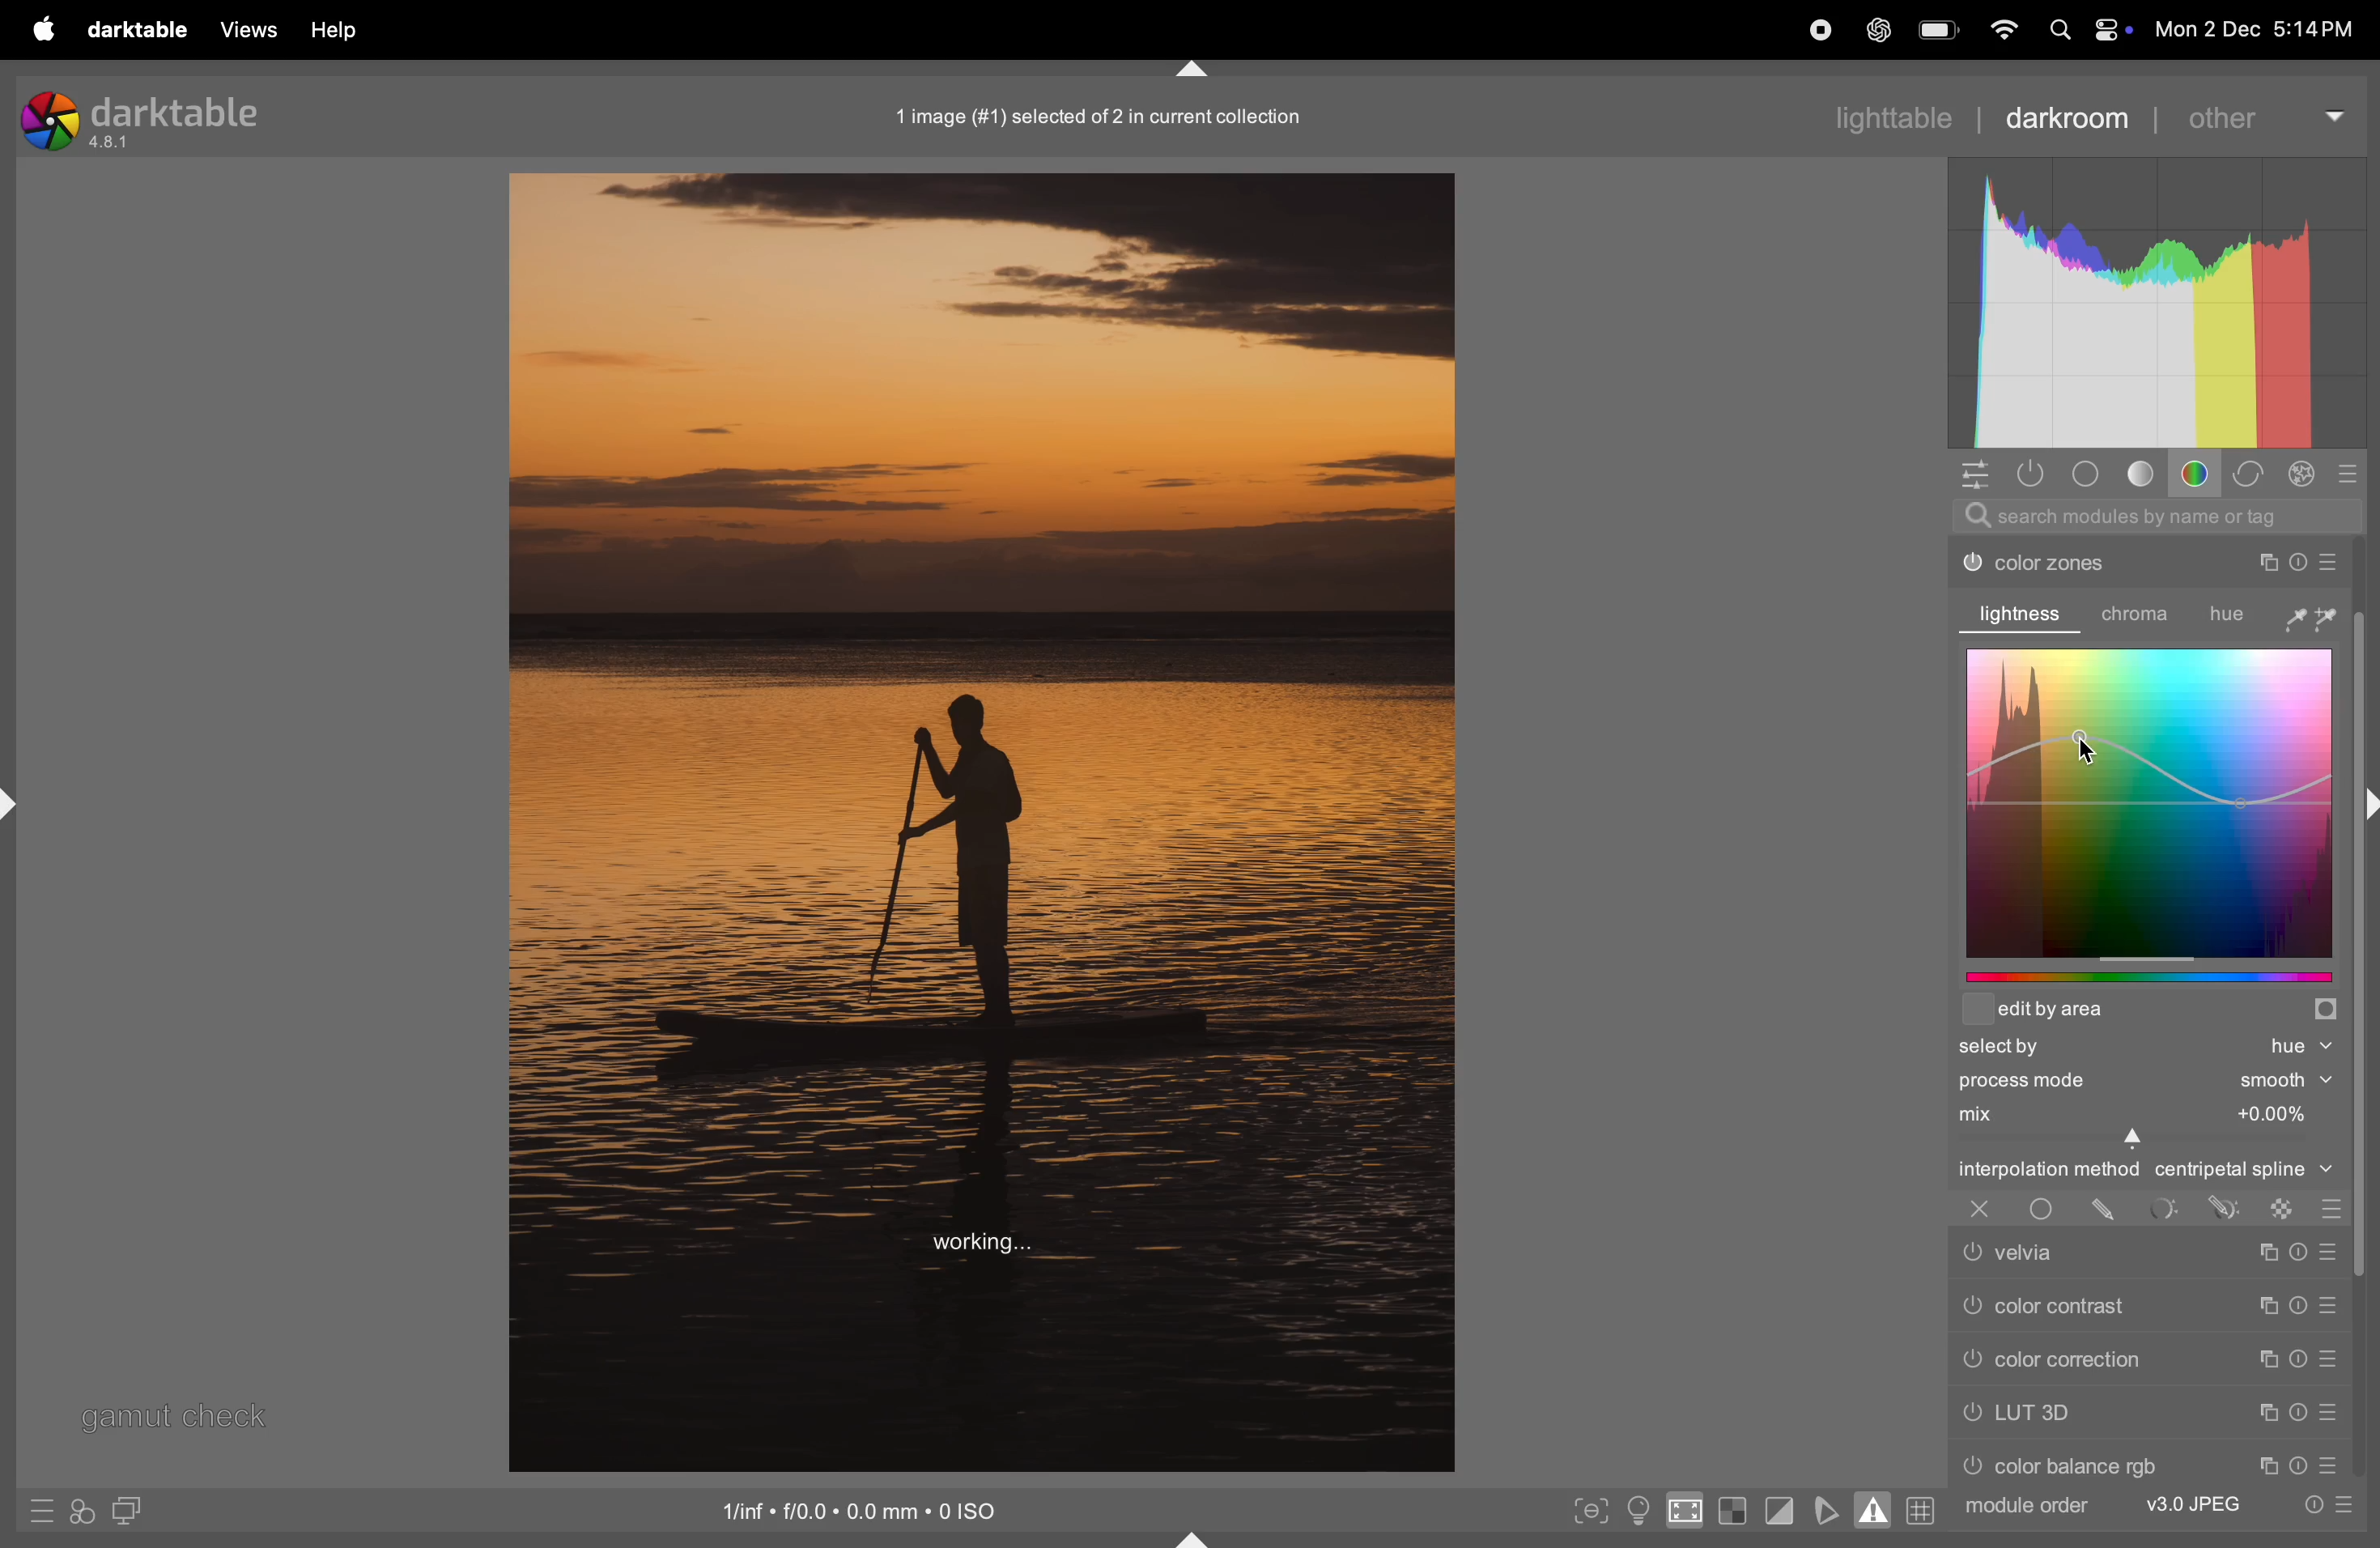  I want to click on , so click(1977, 471).